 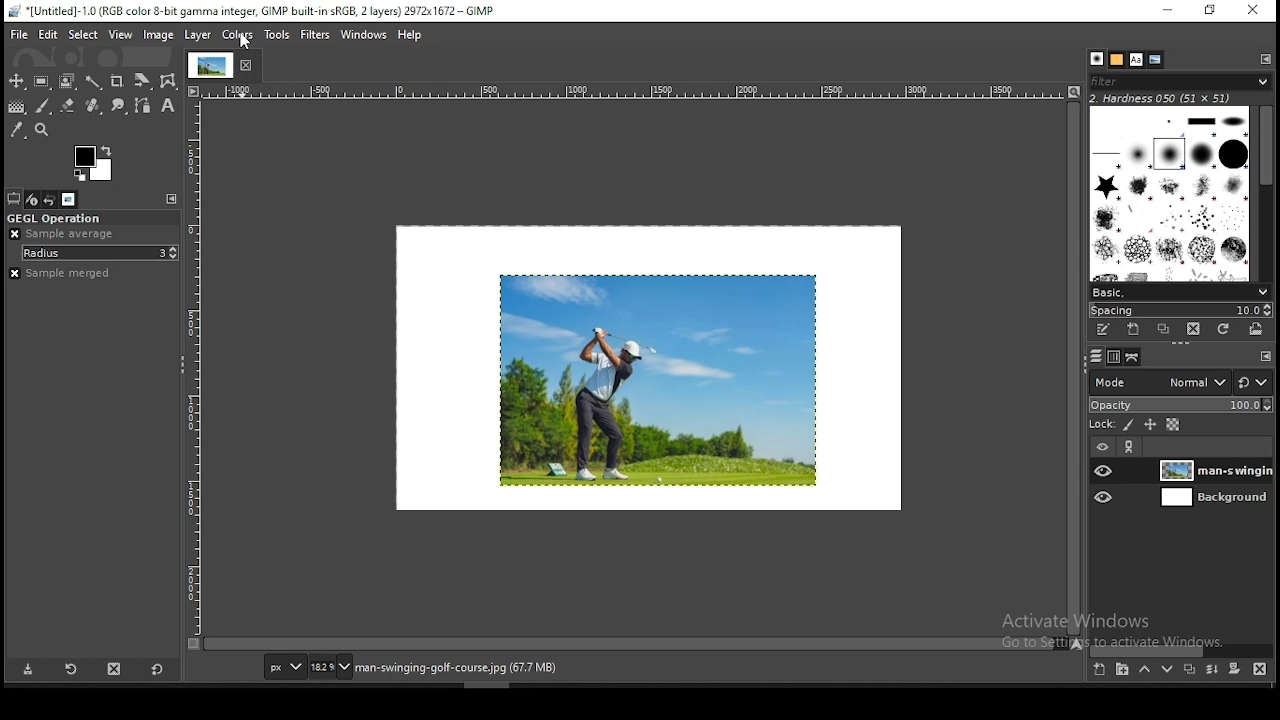 I want to click on layer, so click(x=1216, y=500).